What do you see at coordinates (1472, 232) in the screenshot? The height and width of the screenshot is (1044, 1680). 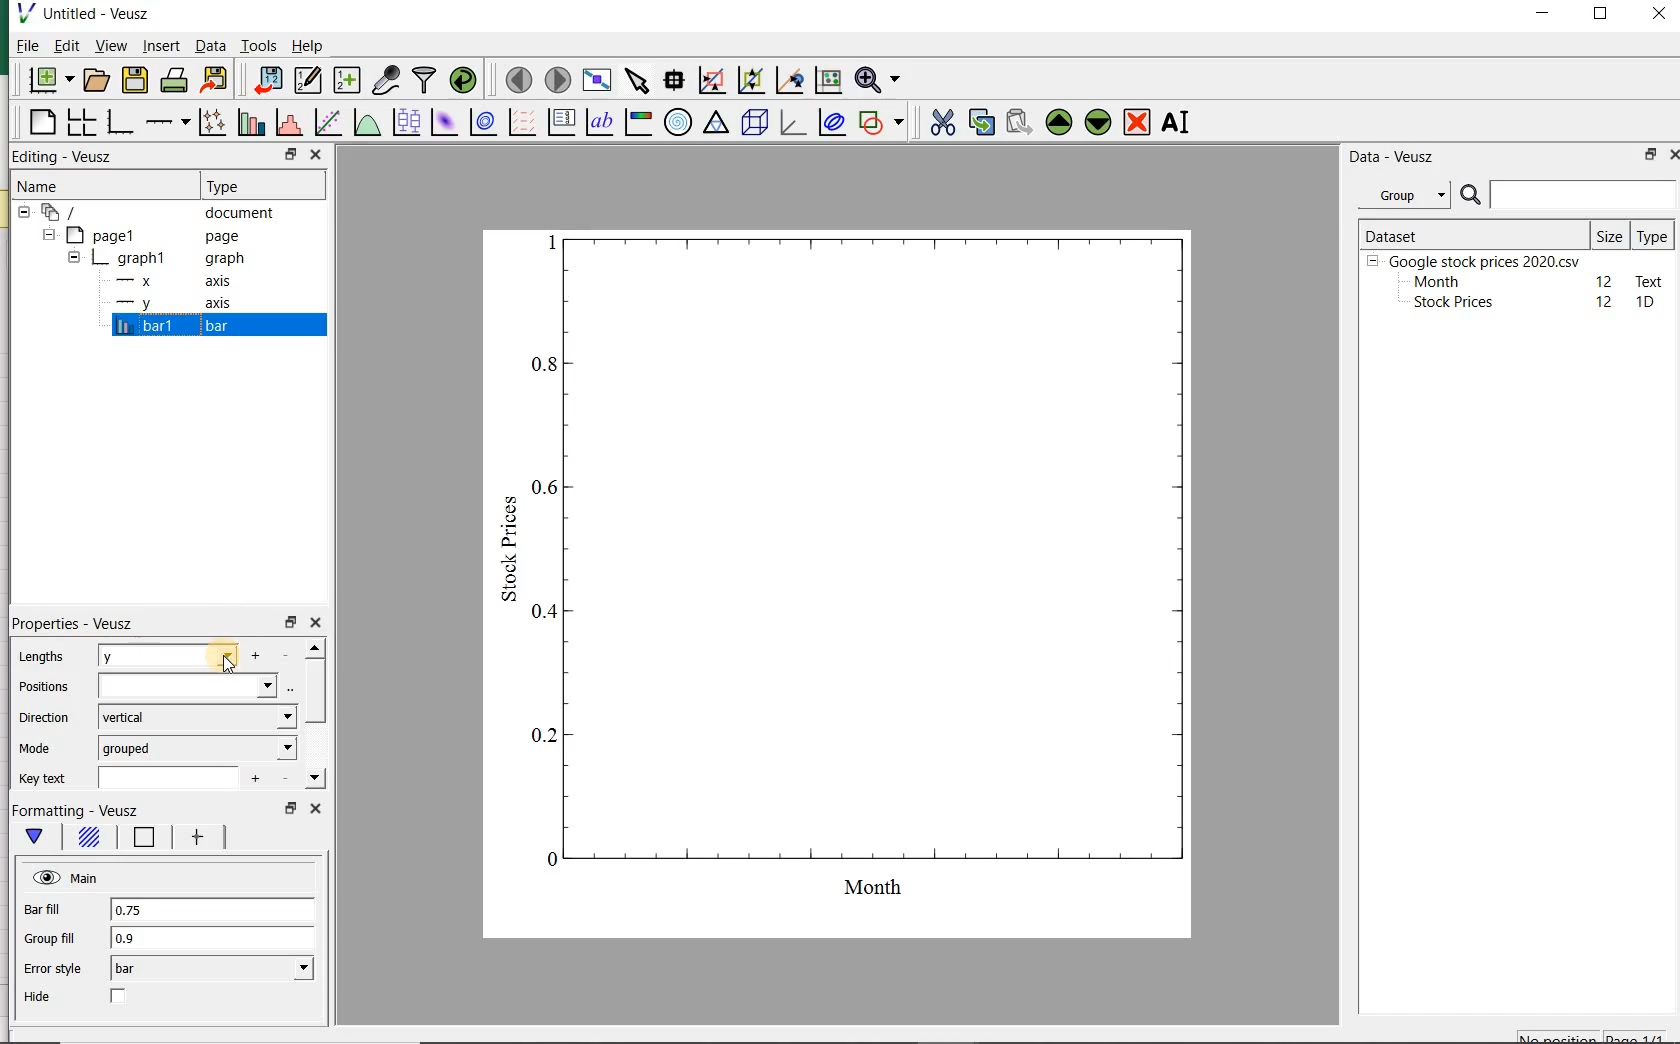 I see `DATASET` at bounding box center [1472, 232].